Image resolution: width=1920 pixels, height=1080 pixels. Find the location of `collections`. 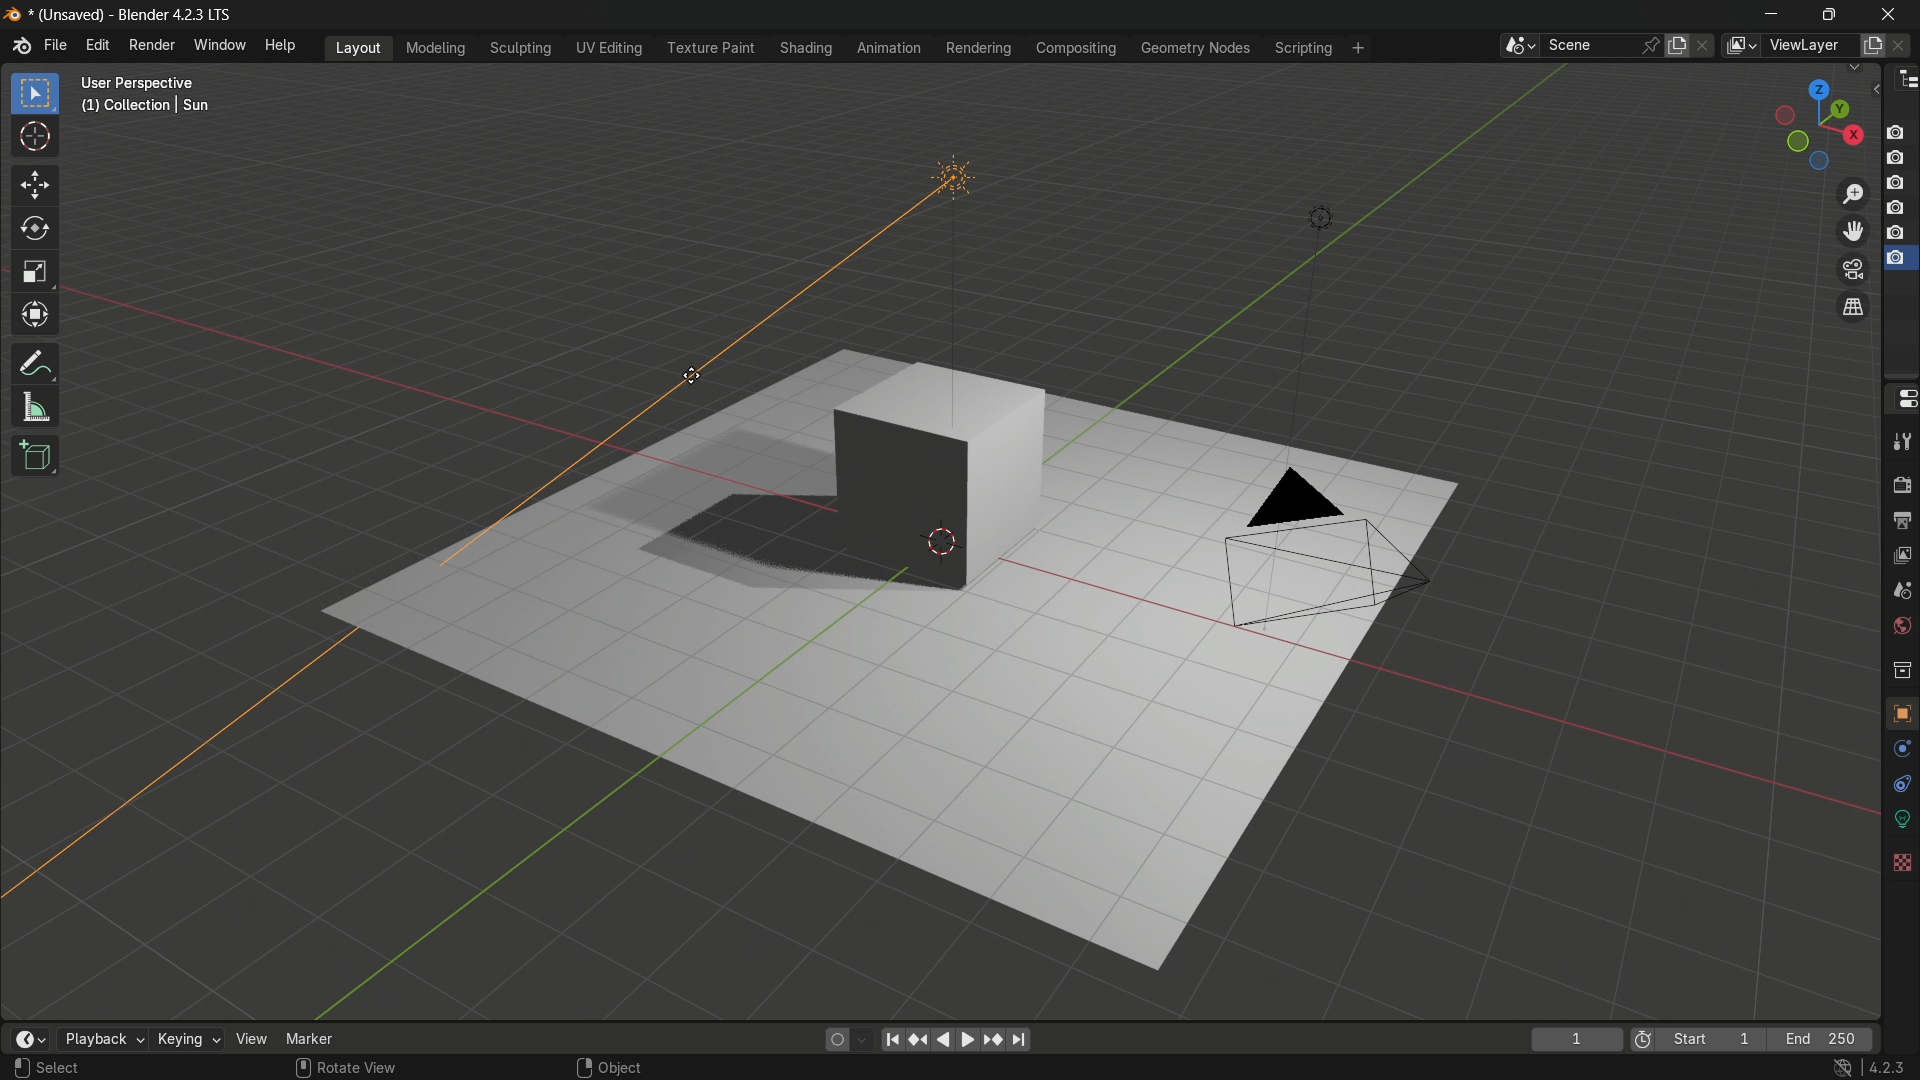

collections is located at coordinates (1902, 668).